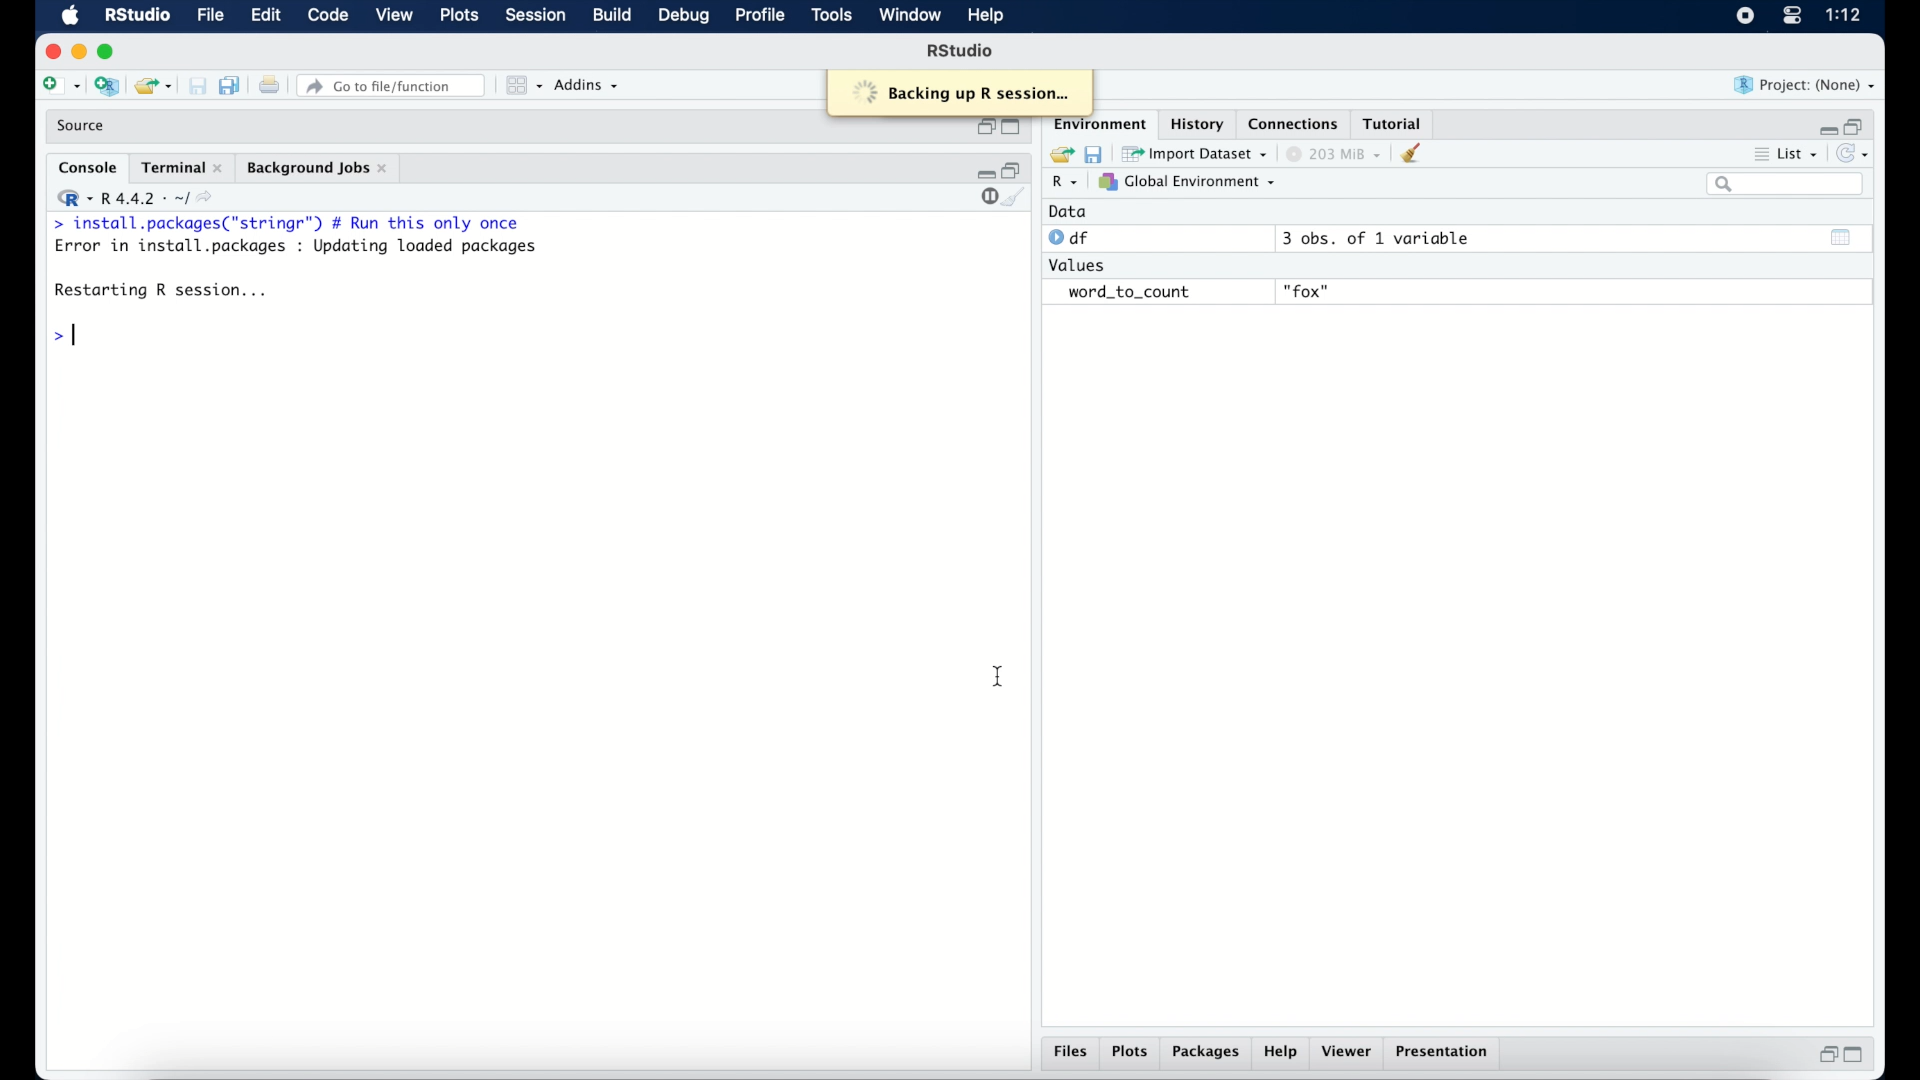 This screenshot has height=1080, width=1920. Describe the element at coordinates (1393, 121) in the screenshot. I see `tutorial` at that location.